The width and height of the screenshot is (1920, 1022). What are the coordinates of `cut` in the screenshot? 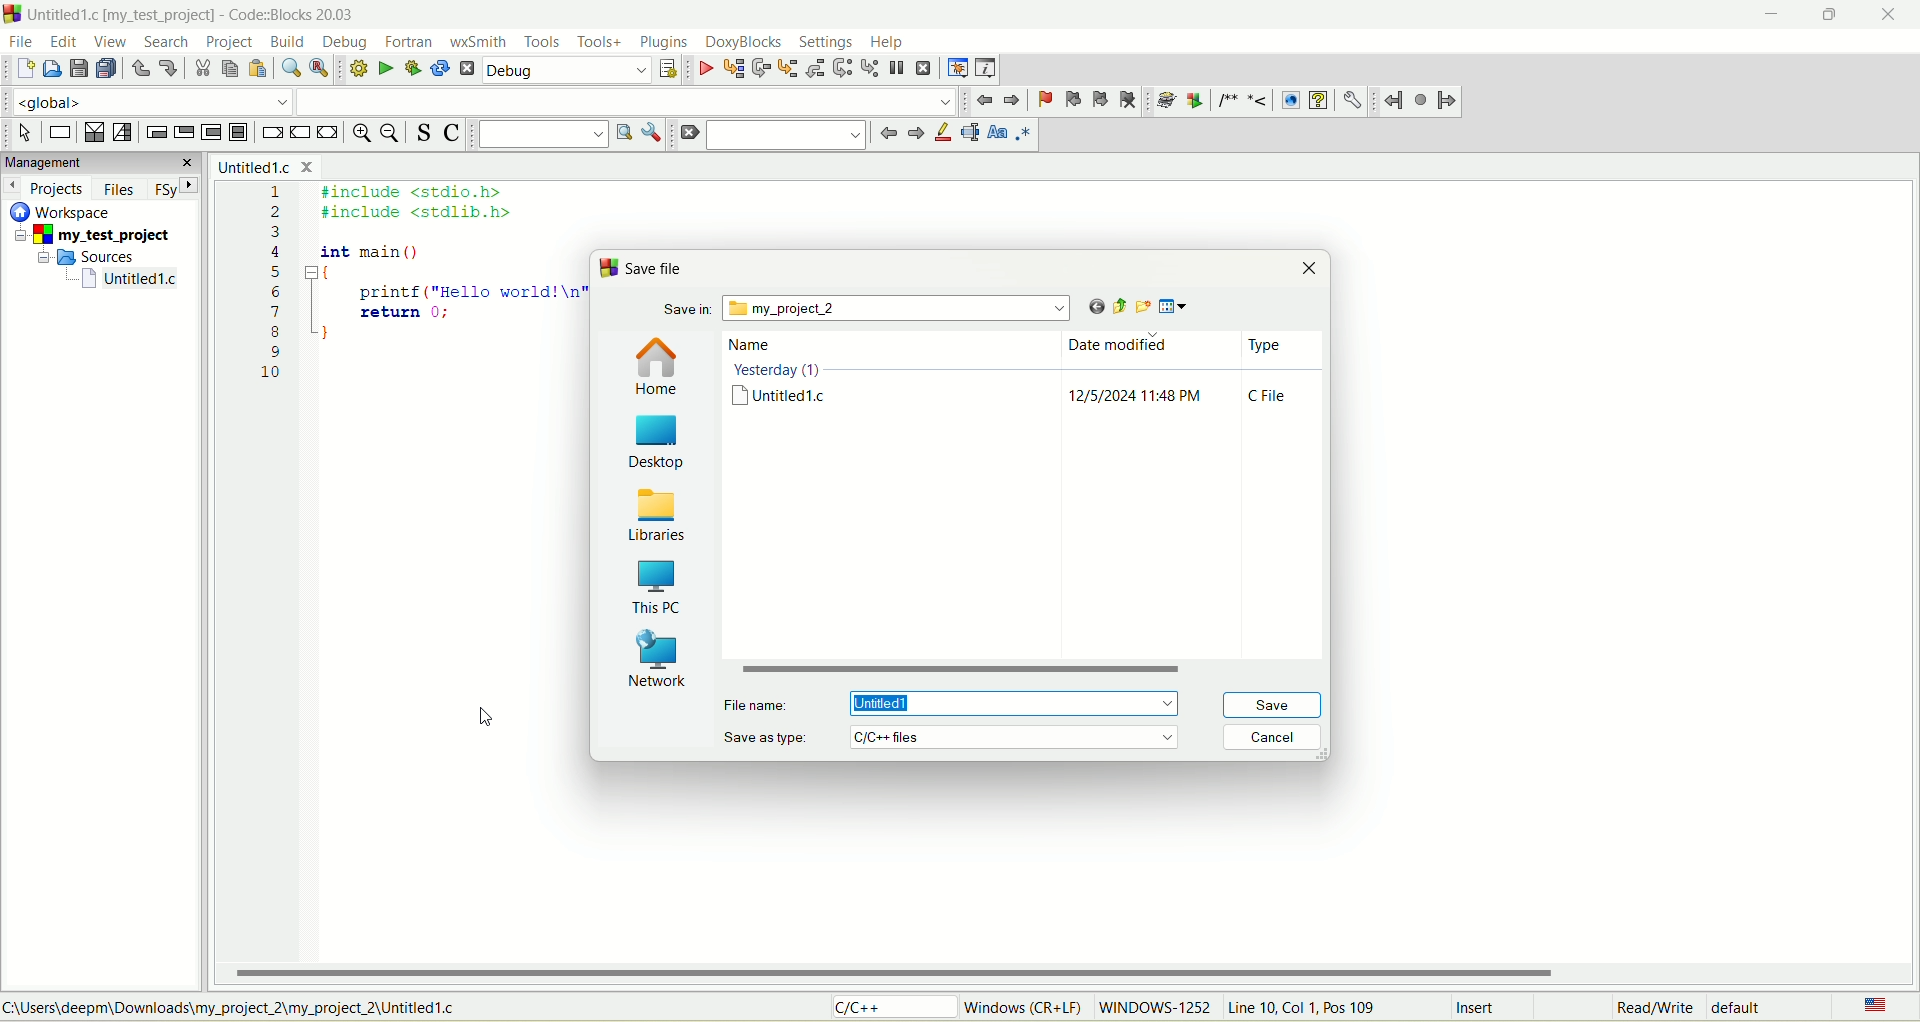 It's located at (201, 69).